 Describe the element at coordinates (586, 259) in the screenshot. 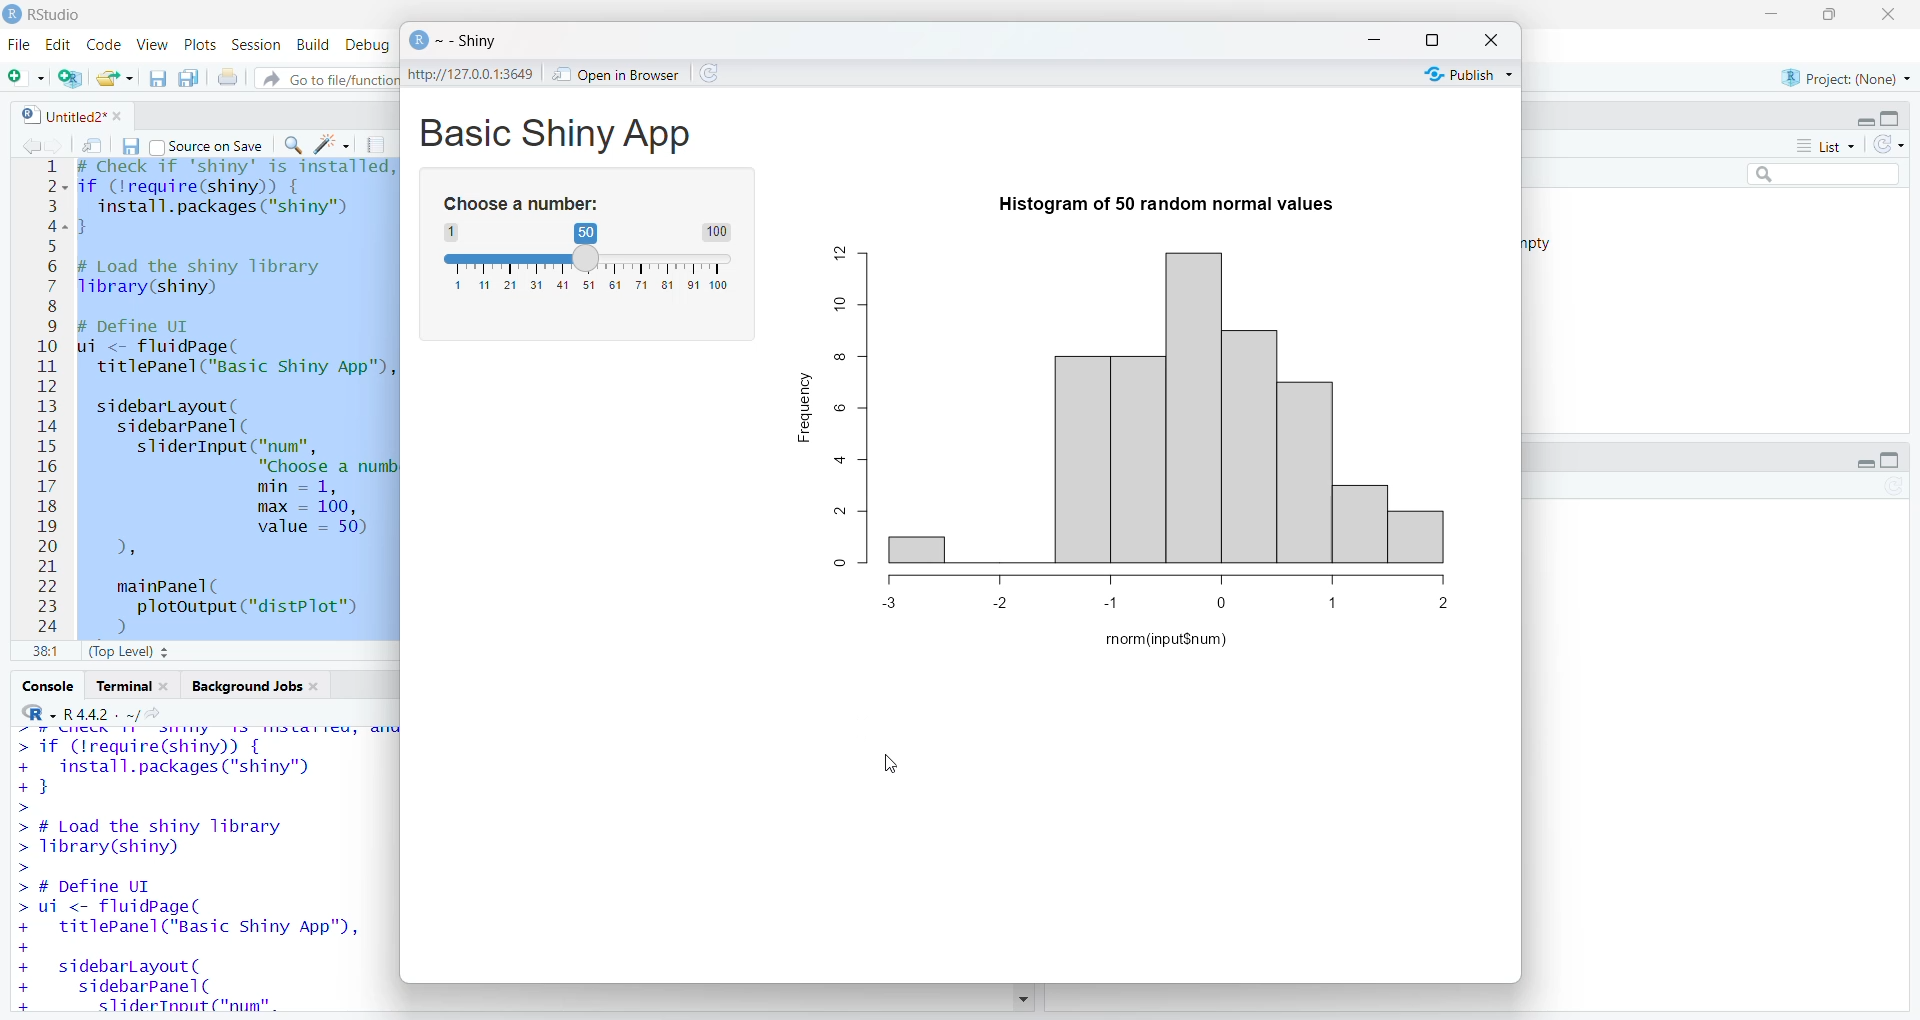

I see `value selector` at that location.